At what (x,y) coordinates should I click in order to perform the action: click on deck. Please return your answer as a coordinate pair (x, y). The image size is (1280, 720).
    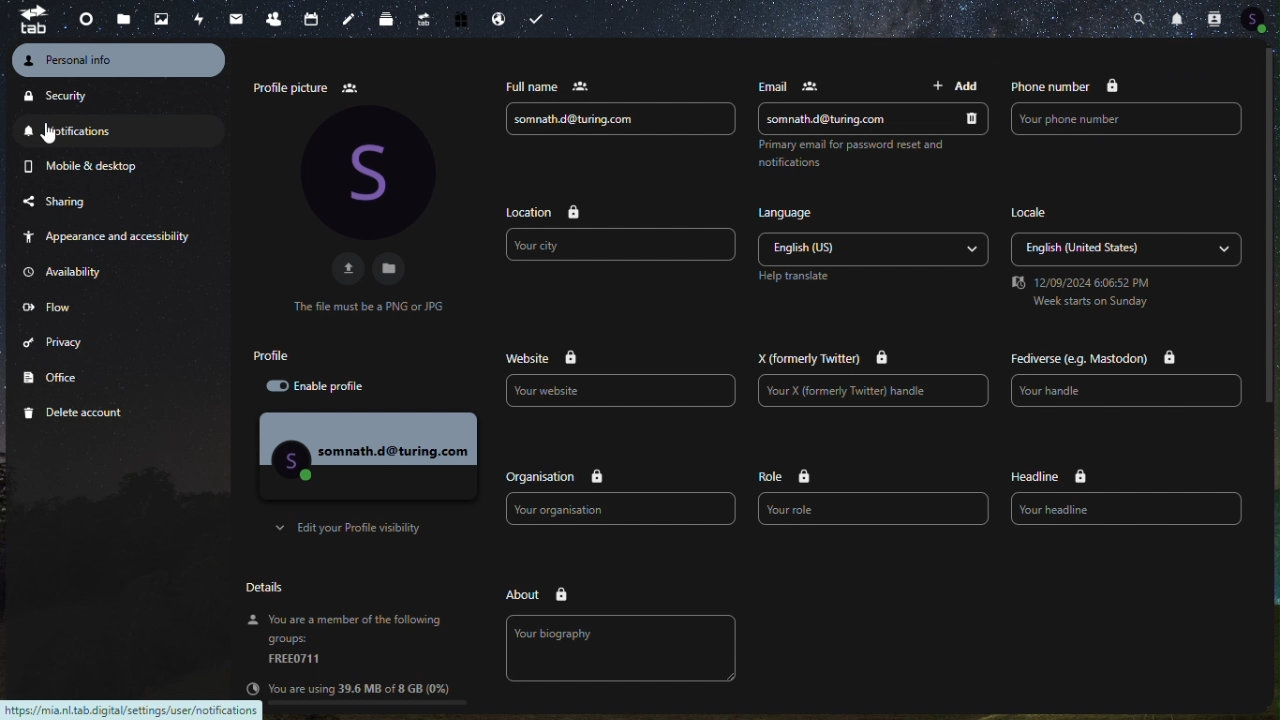
    Looking at the image, I should click on (388, 18).